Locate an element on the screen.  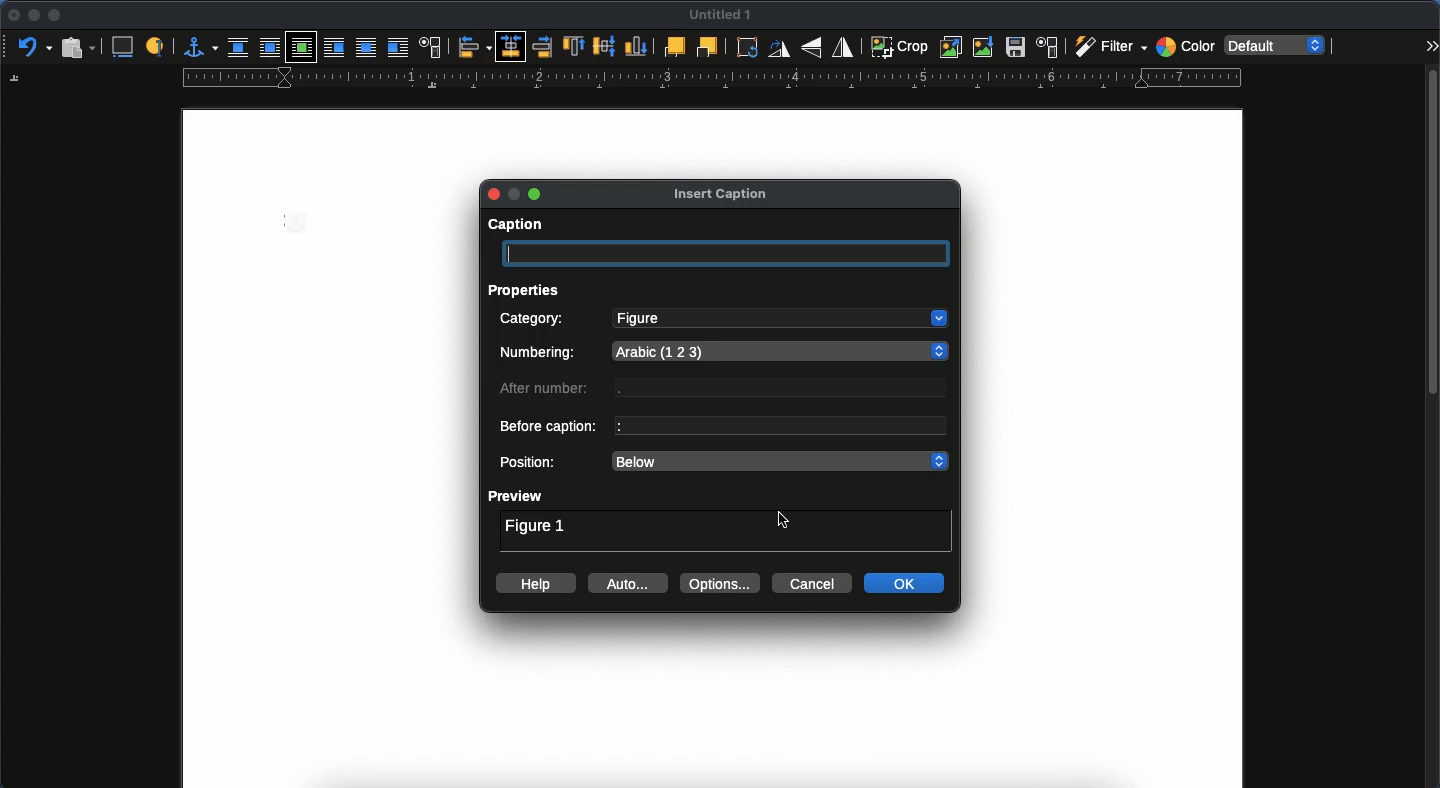
image properties is located at coordinates (1048, 47).